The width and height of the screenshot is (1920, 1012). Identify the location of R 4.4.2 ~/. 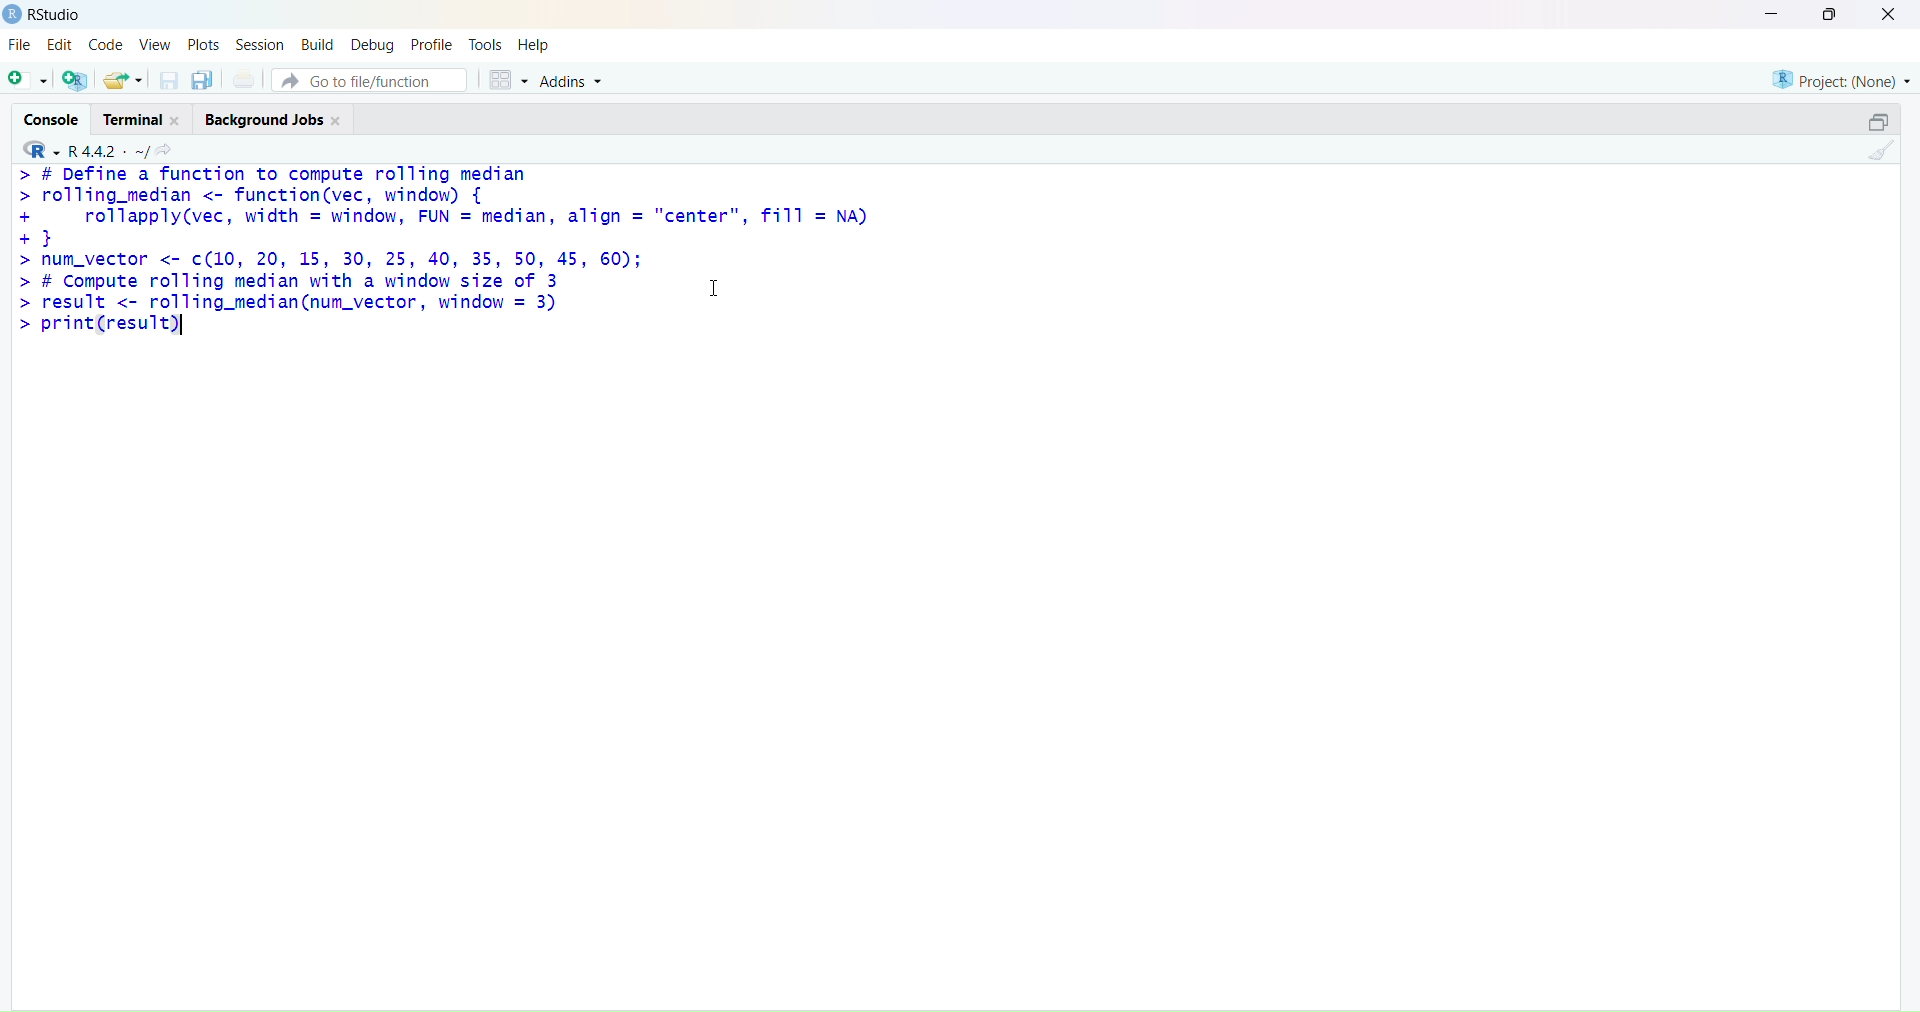
(108, 151).